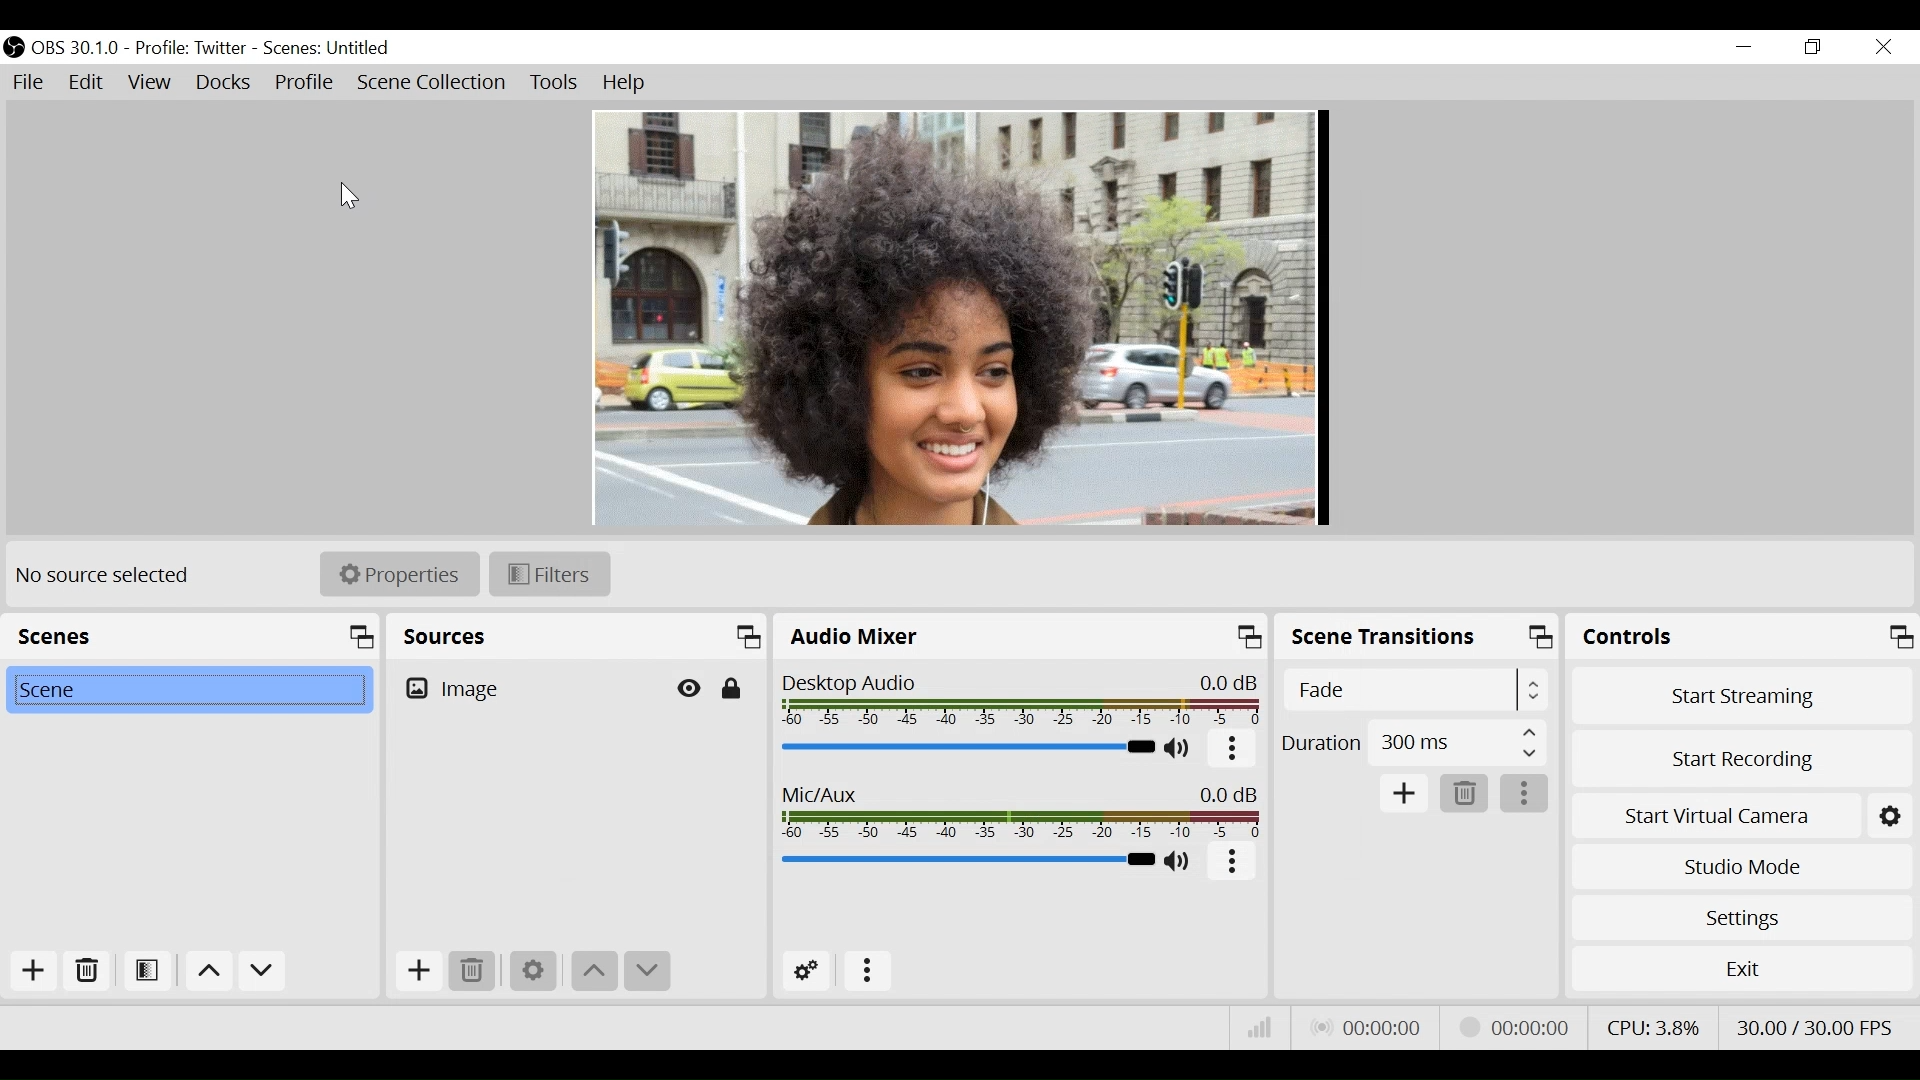  I want to click on Image, so click(527, 687).